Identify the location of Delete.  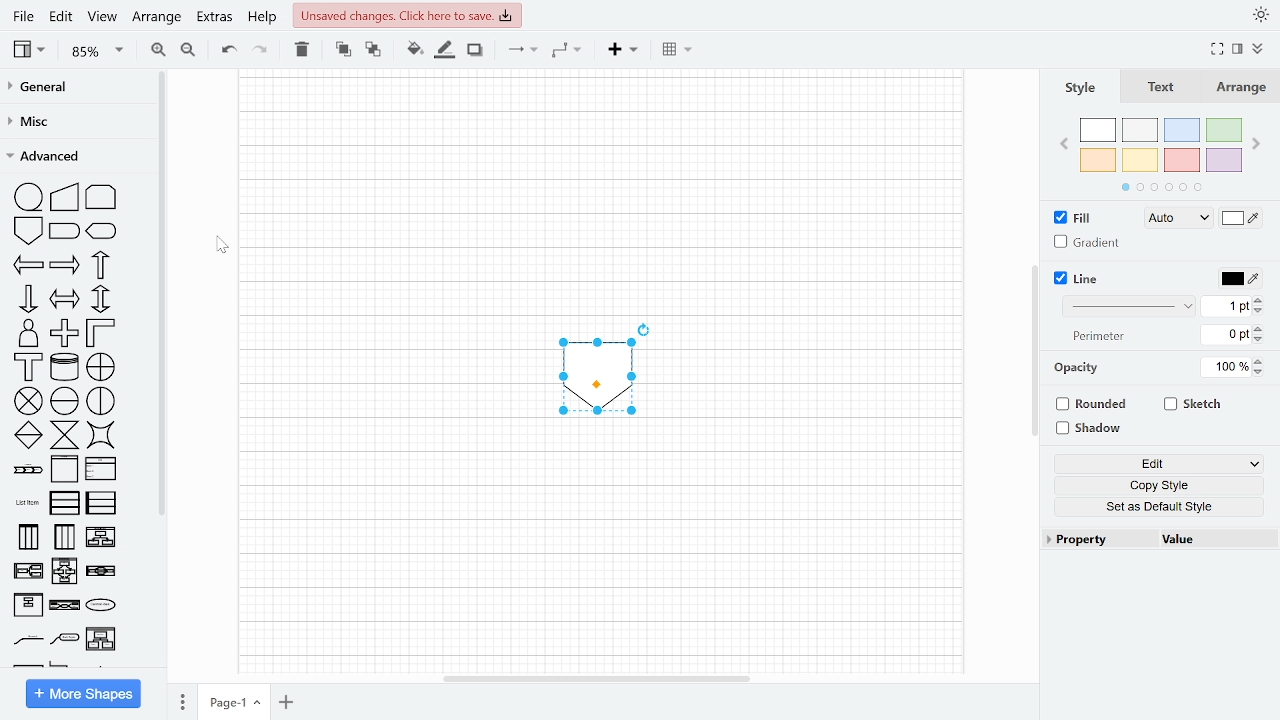
(301, 51).